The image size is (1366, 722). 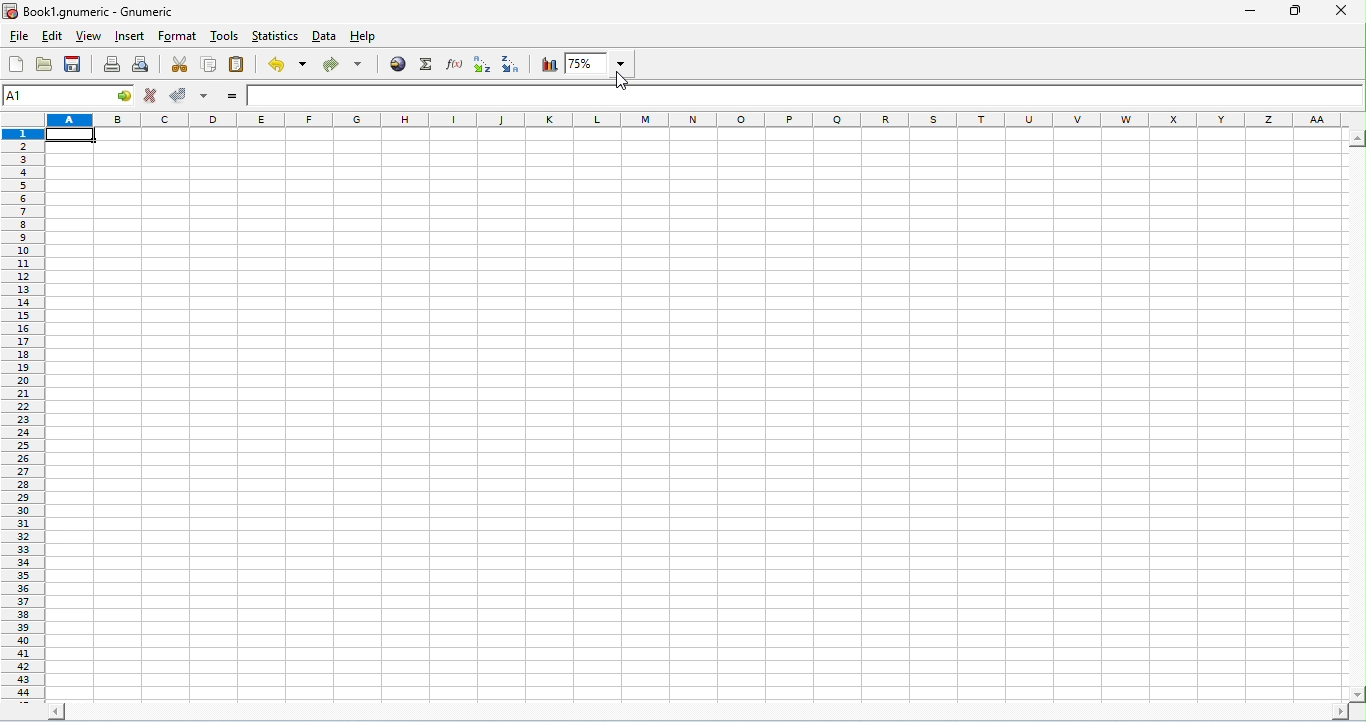 What do you see at coordinates (427, 65) in the screenshot?
I see `select function` at bounding box center [427, 65].